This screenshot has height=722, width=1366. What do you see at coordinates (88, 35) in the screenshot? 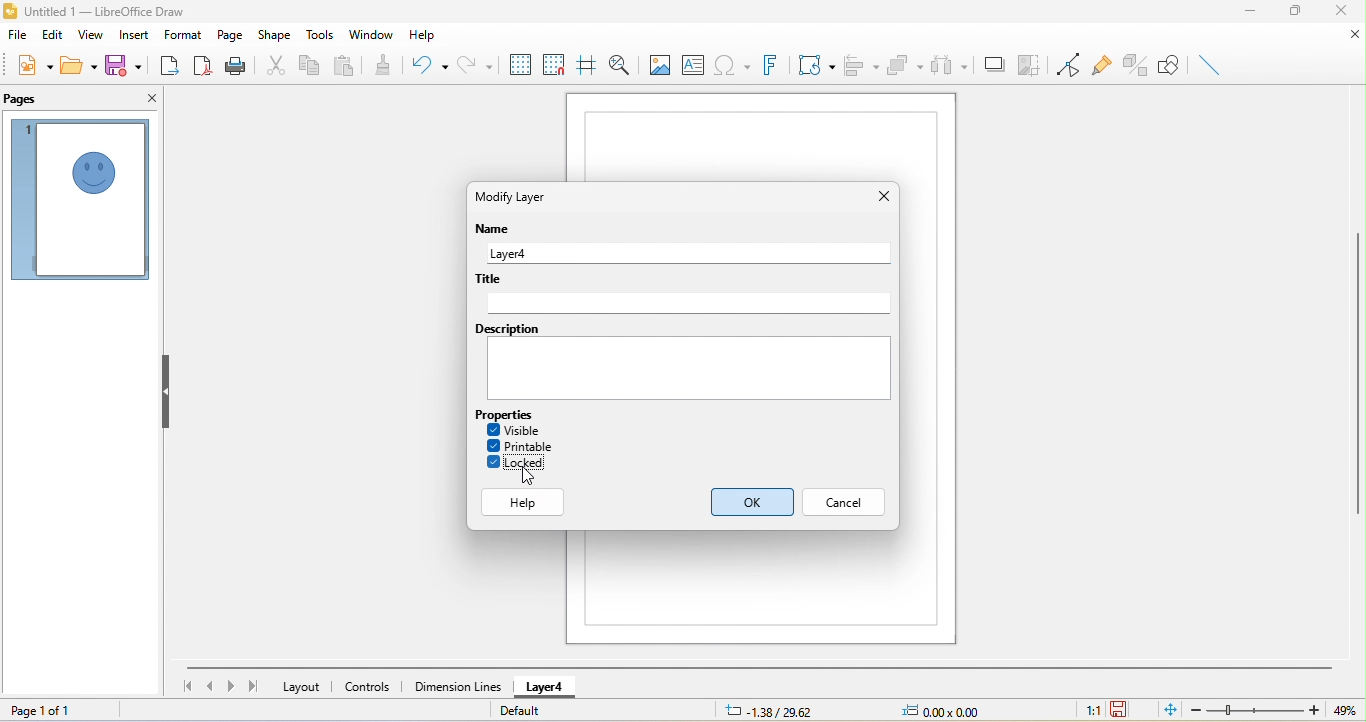
I see `view` at bounding box center [88, 35].